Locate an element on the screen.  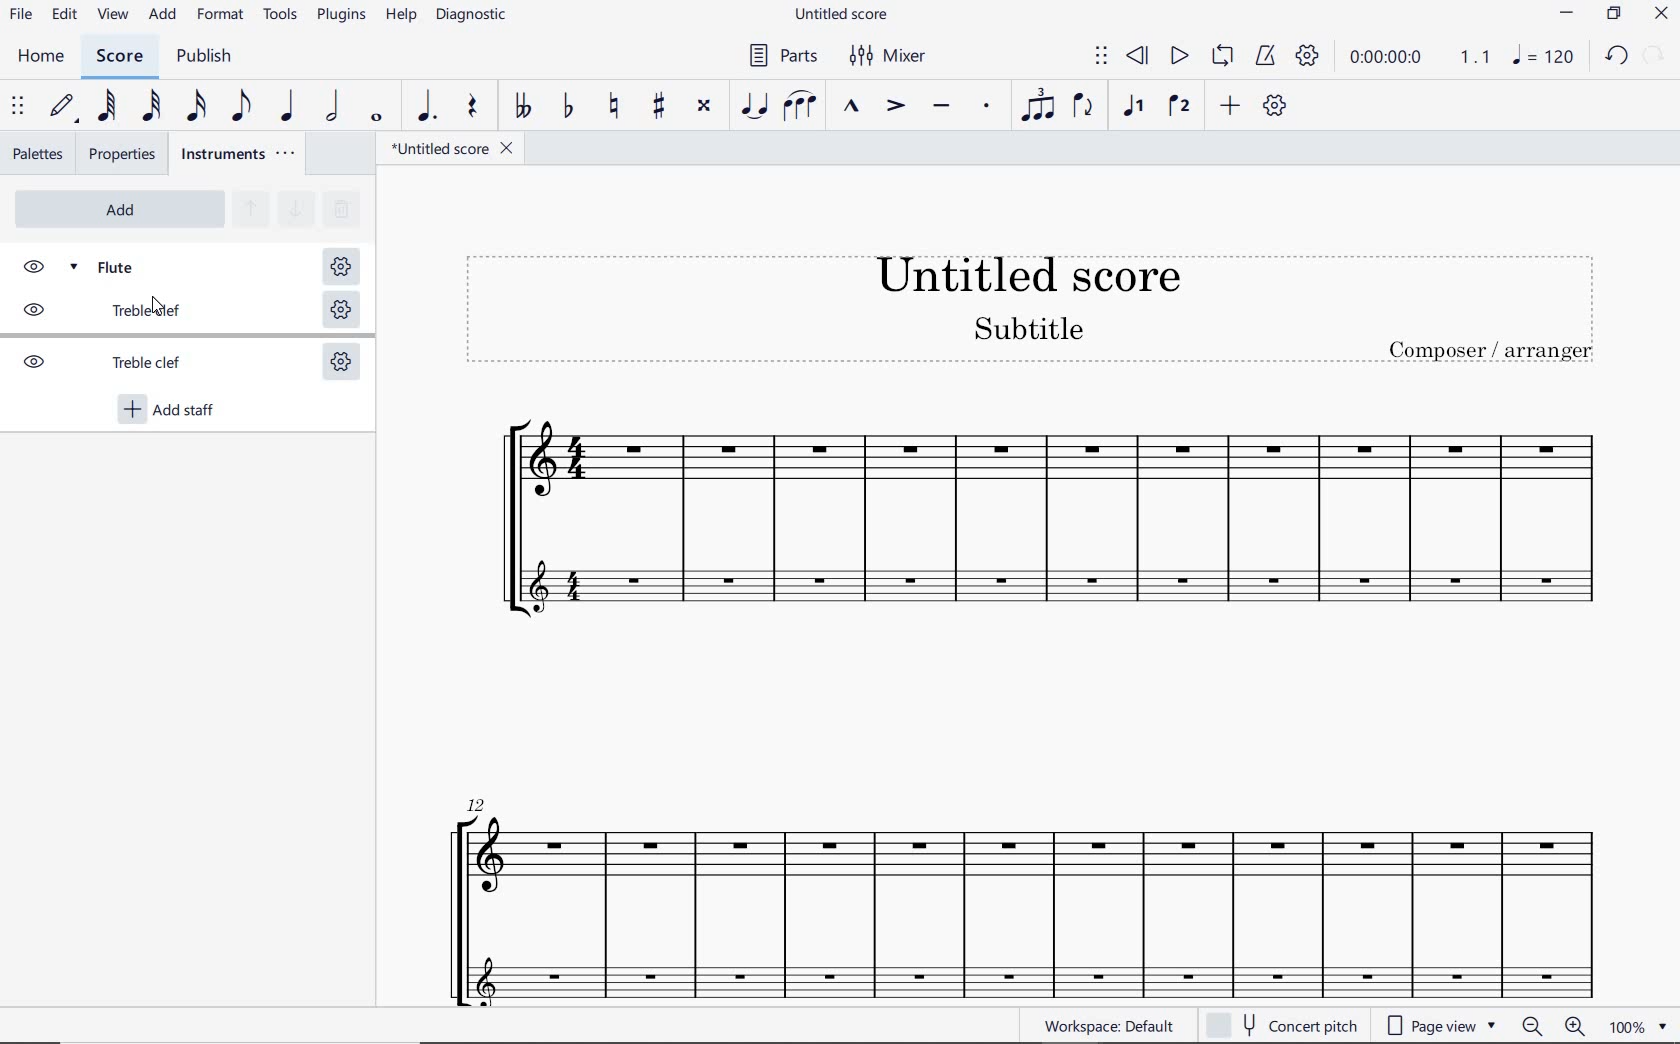
REWIND is located at coordinates (1138, 56).